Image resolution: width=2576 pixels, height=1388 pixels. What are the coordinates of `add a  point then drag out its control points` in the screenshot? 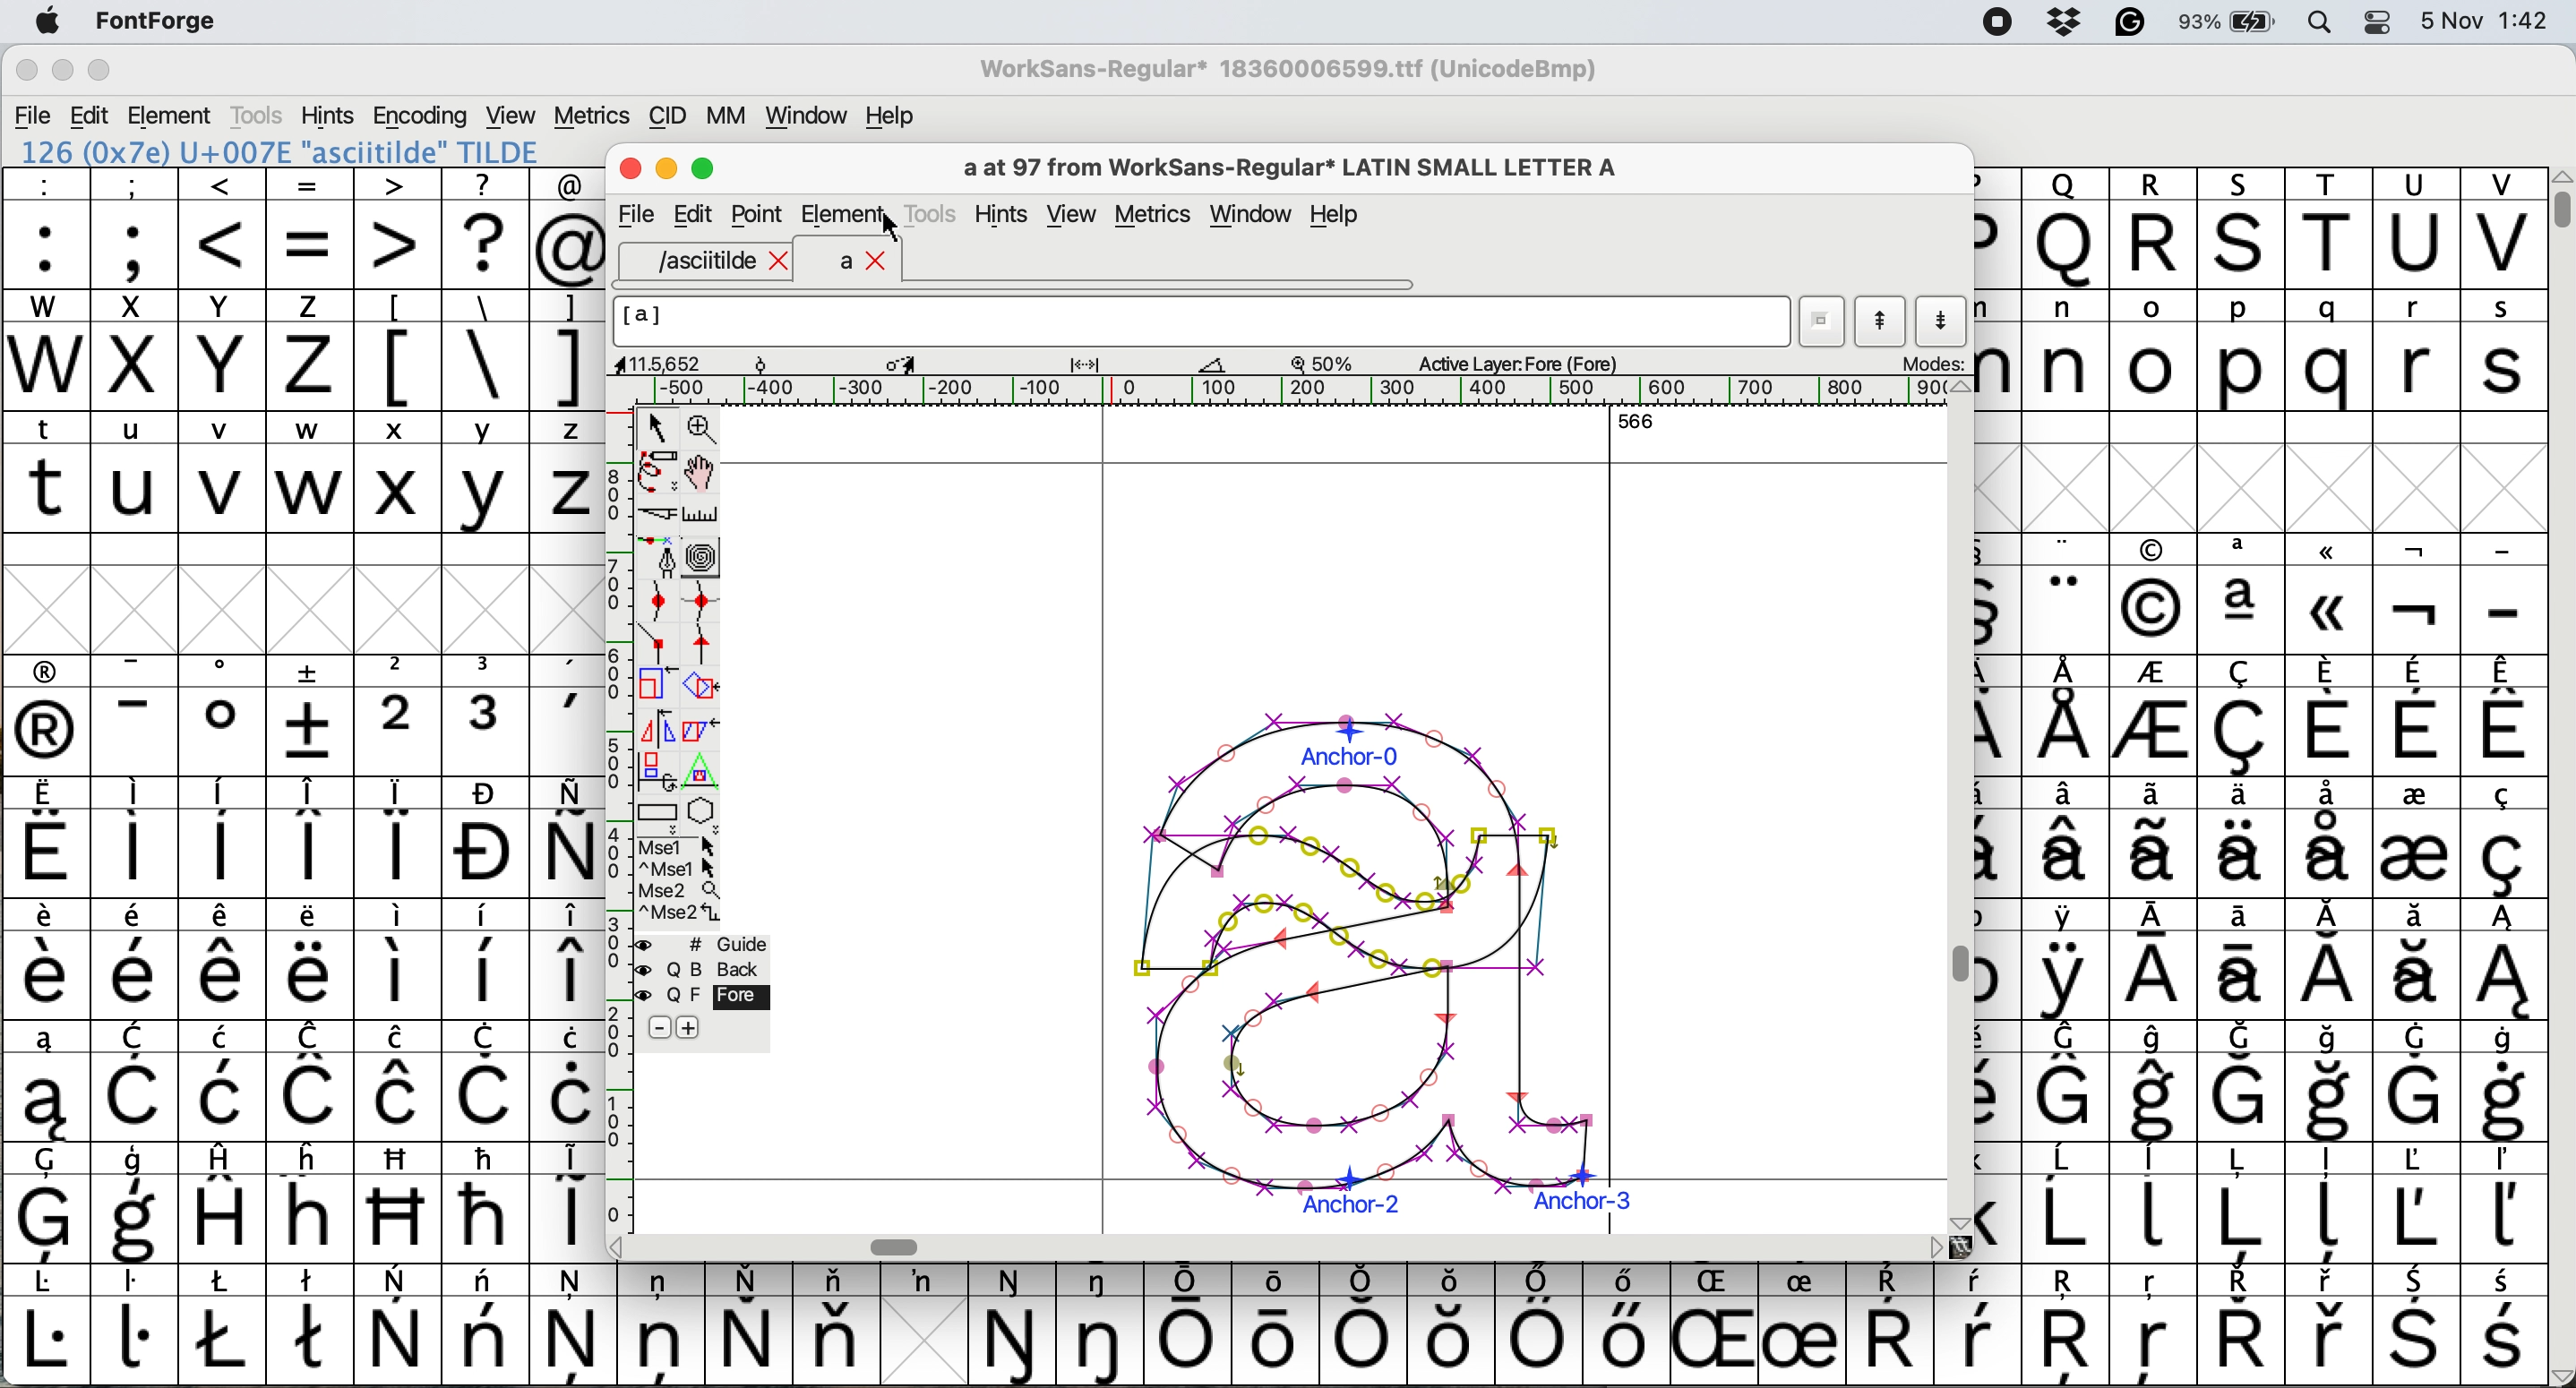 It's located at (659, 556).